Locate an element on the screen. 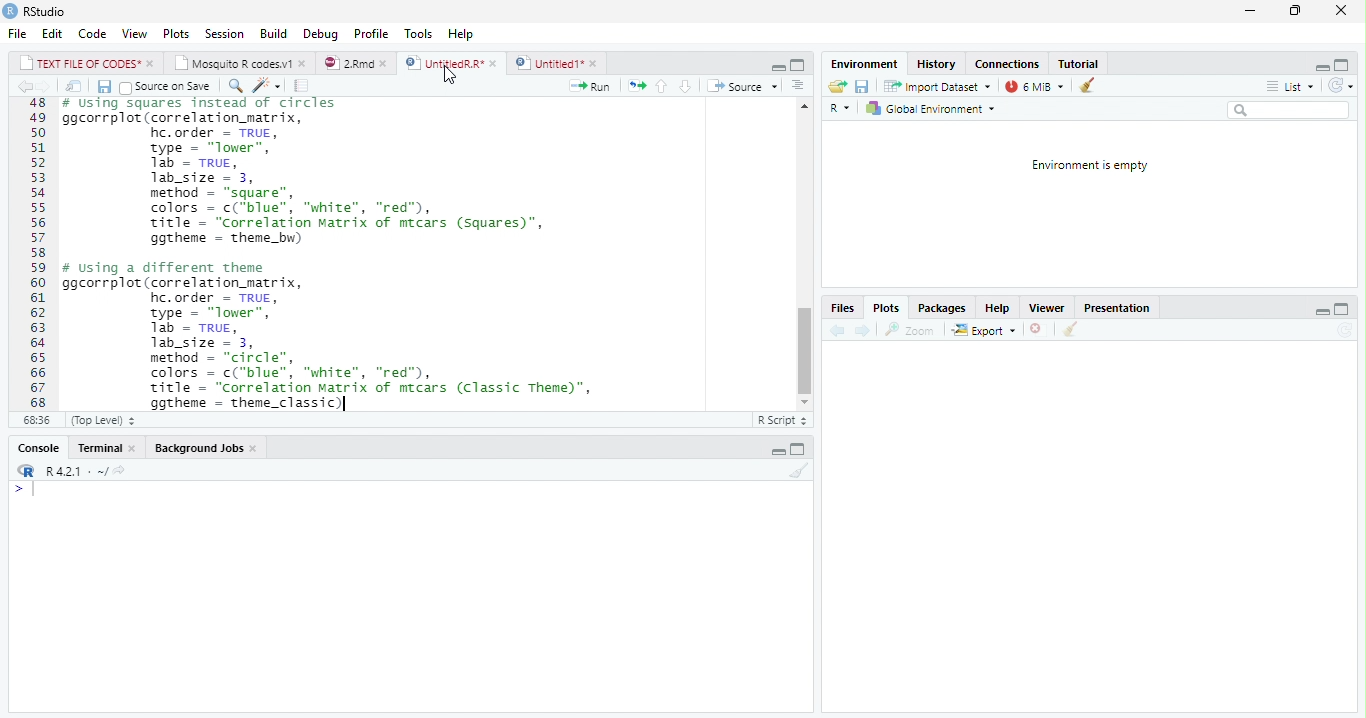 The image size is (1366, 718). Presentation is located at coordinates (1121, 308).